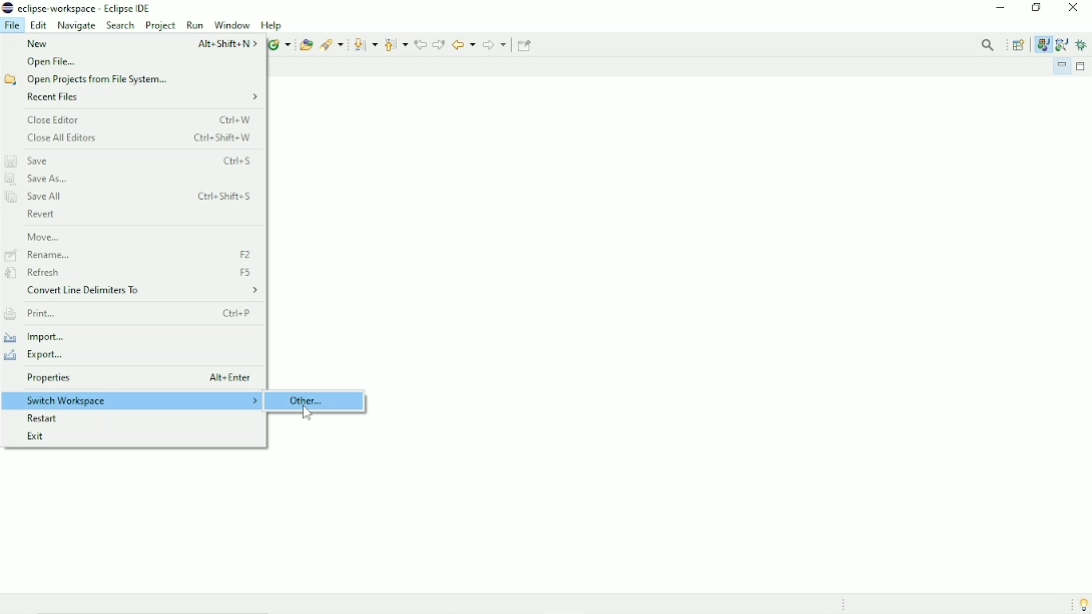 Image resolution: width=1092 pixels, height=614 pixels. I want to click on Convert line delimiters to, so click(141, 292).